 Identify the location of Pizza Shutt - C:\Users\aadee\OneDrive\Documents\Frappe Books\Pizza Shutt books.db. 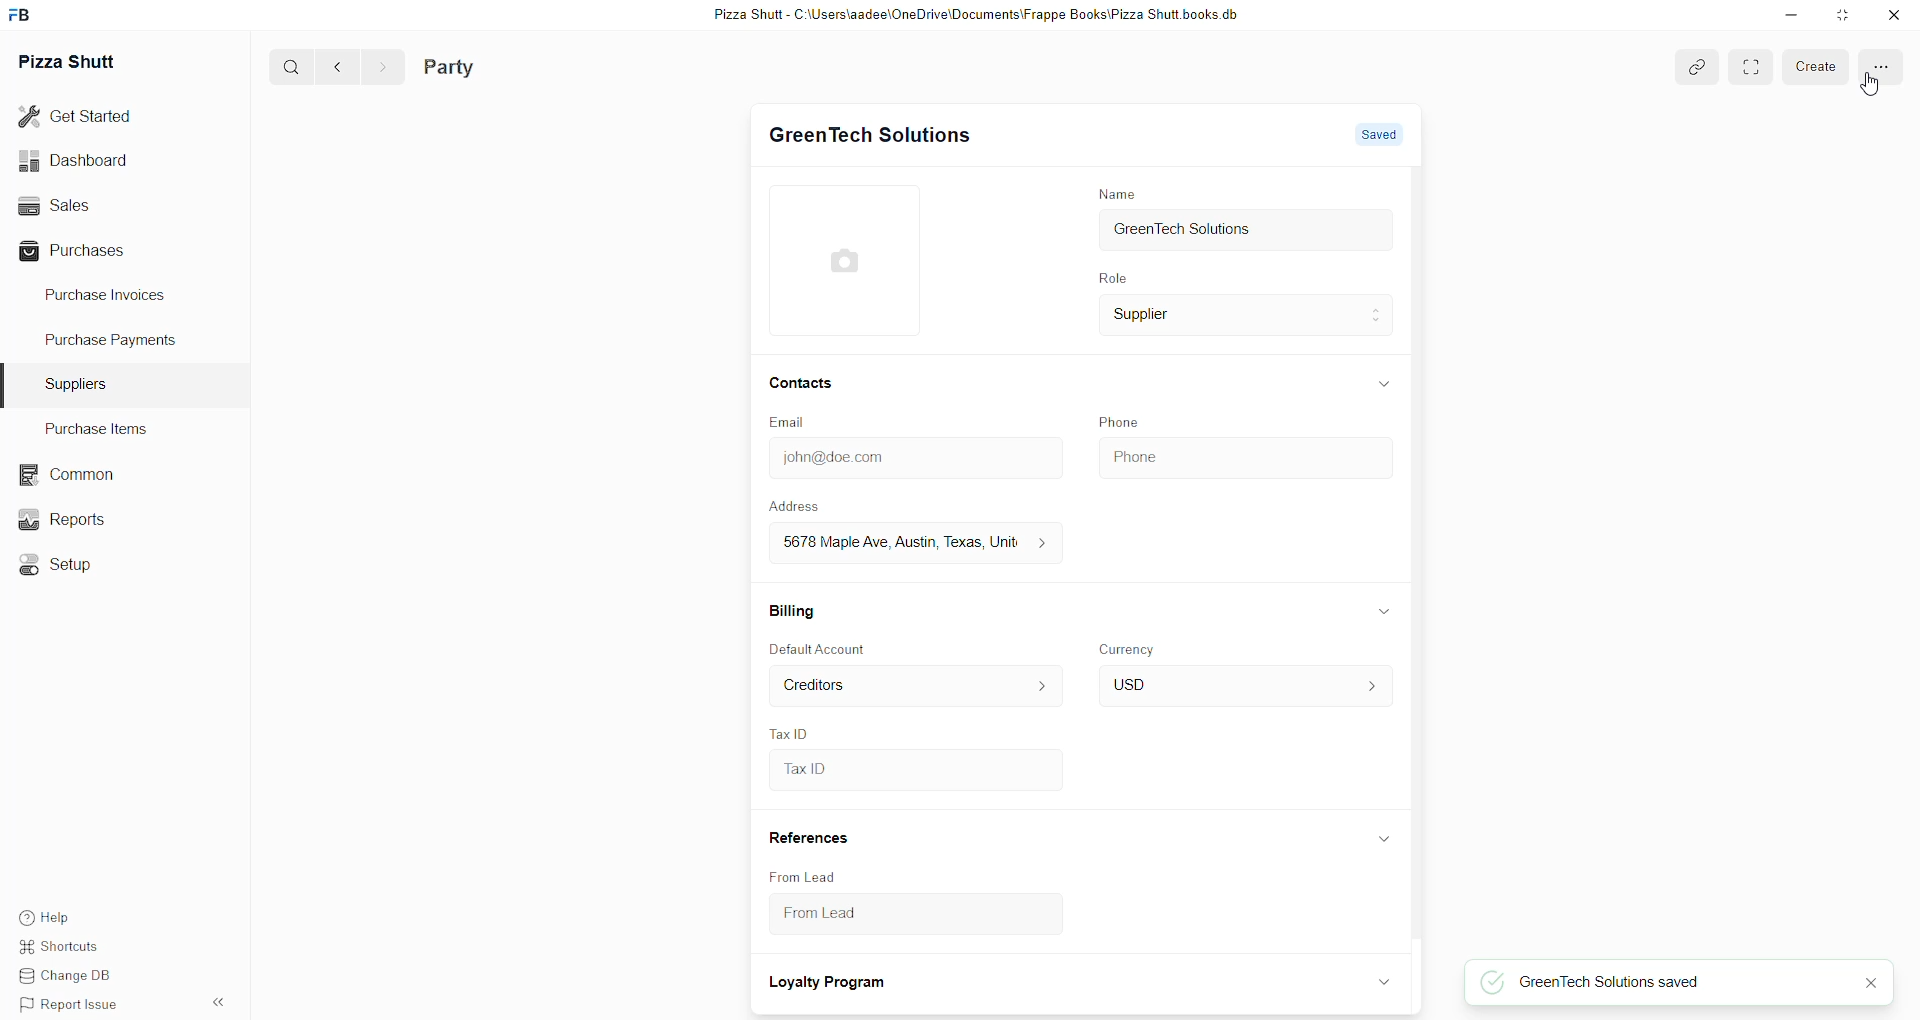
(973, 17).